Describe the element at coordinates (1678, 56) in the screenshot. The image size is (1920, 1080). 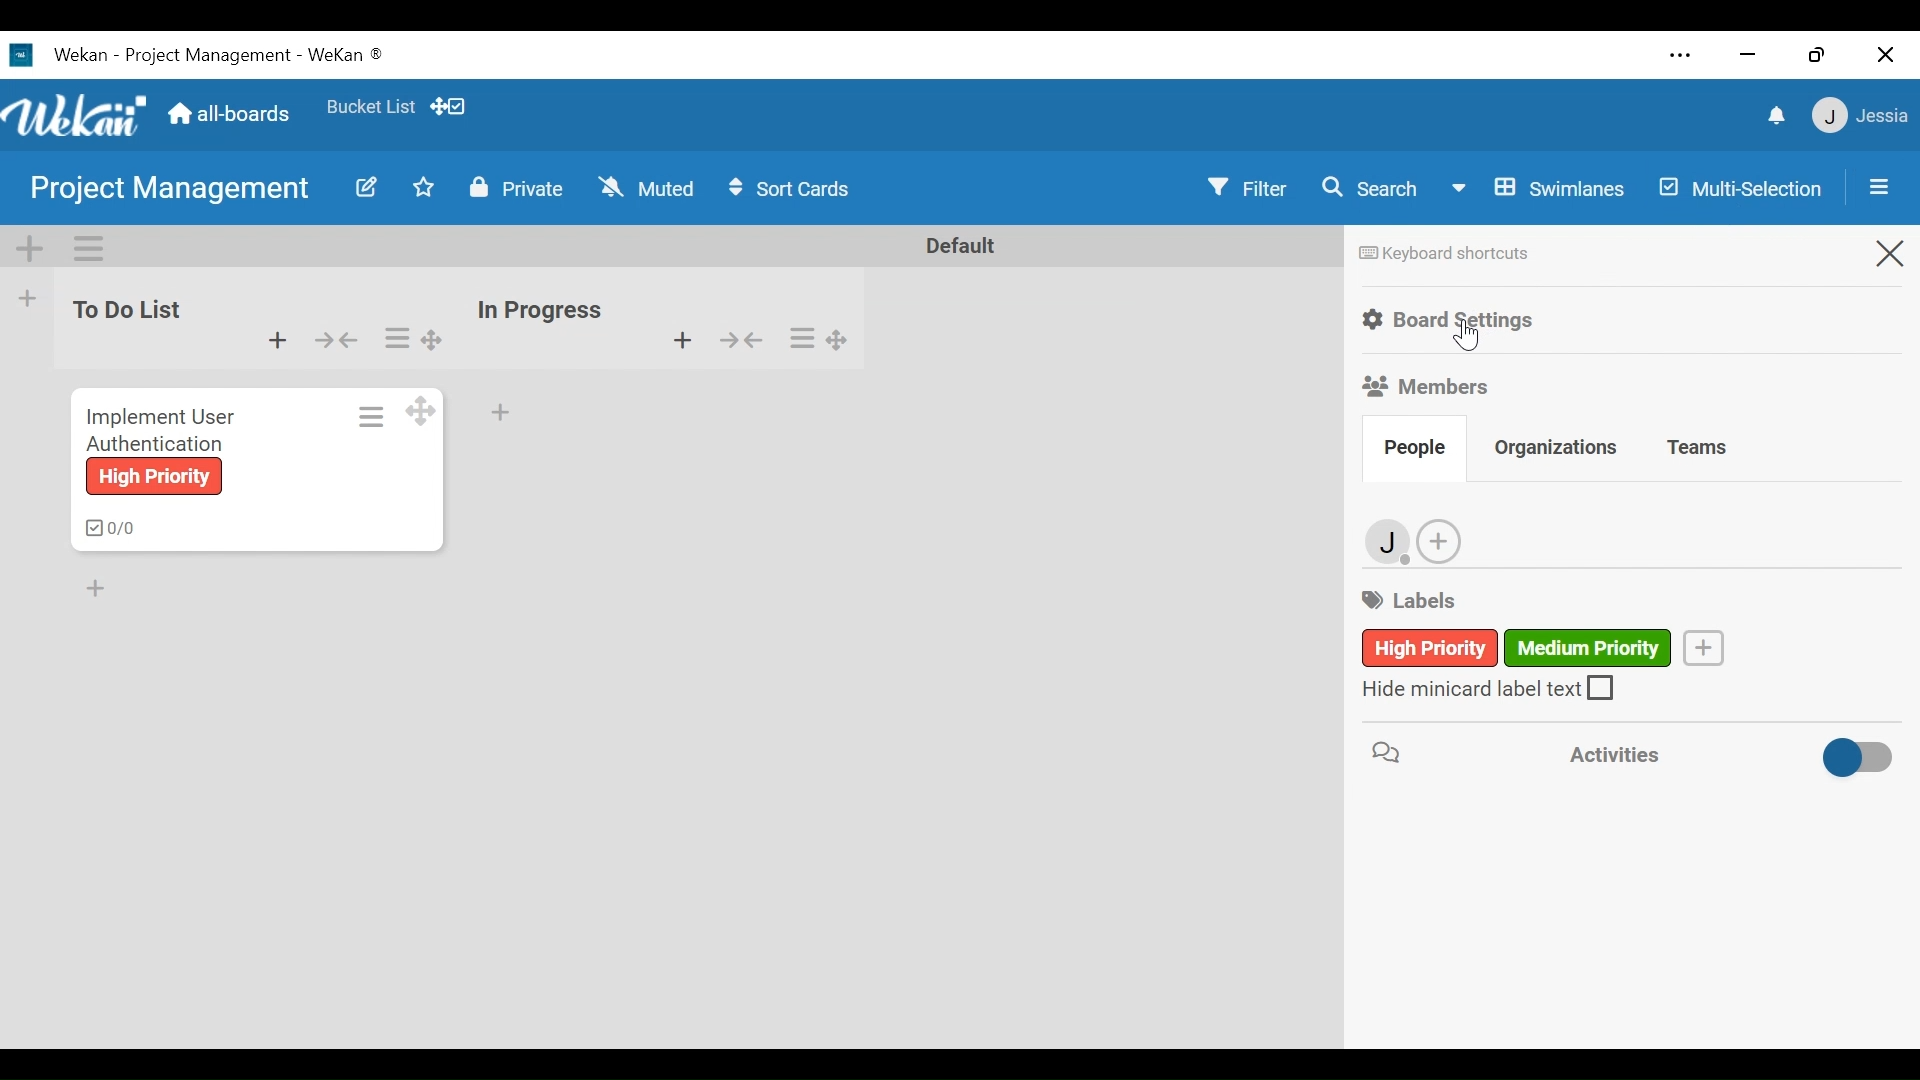
I see `settings and more` at that location.